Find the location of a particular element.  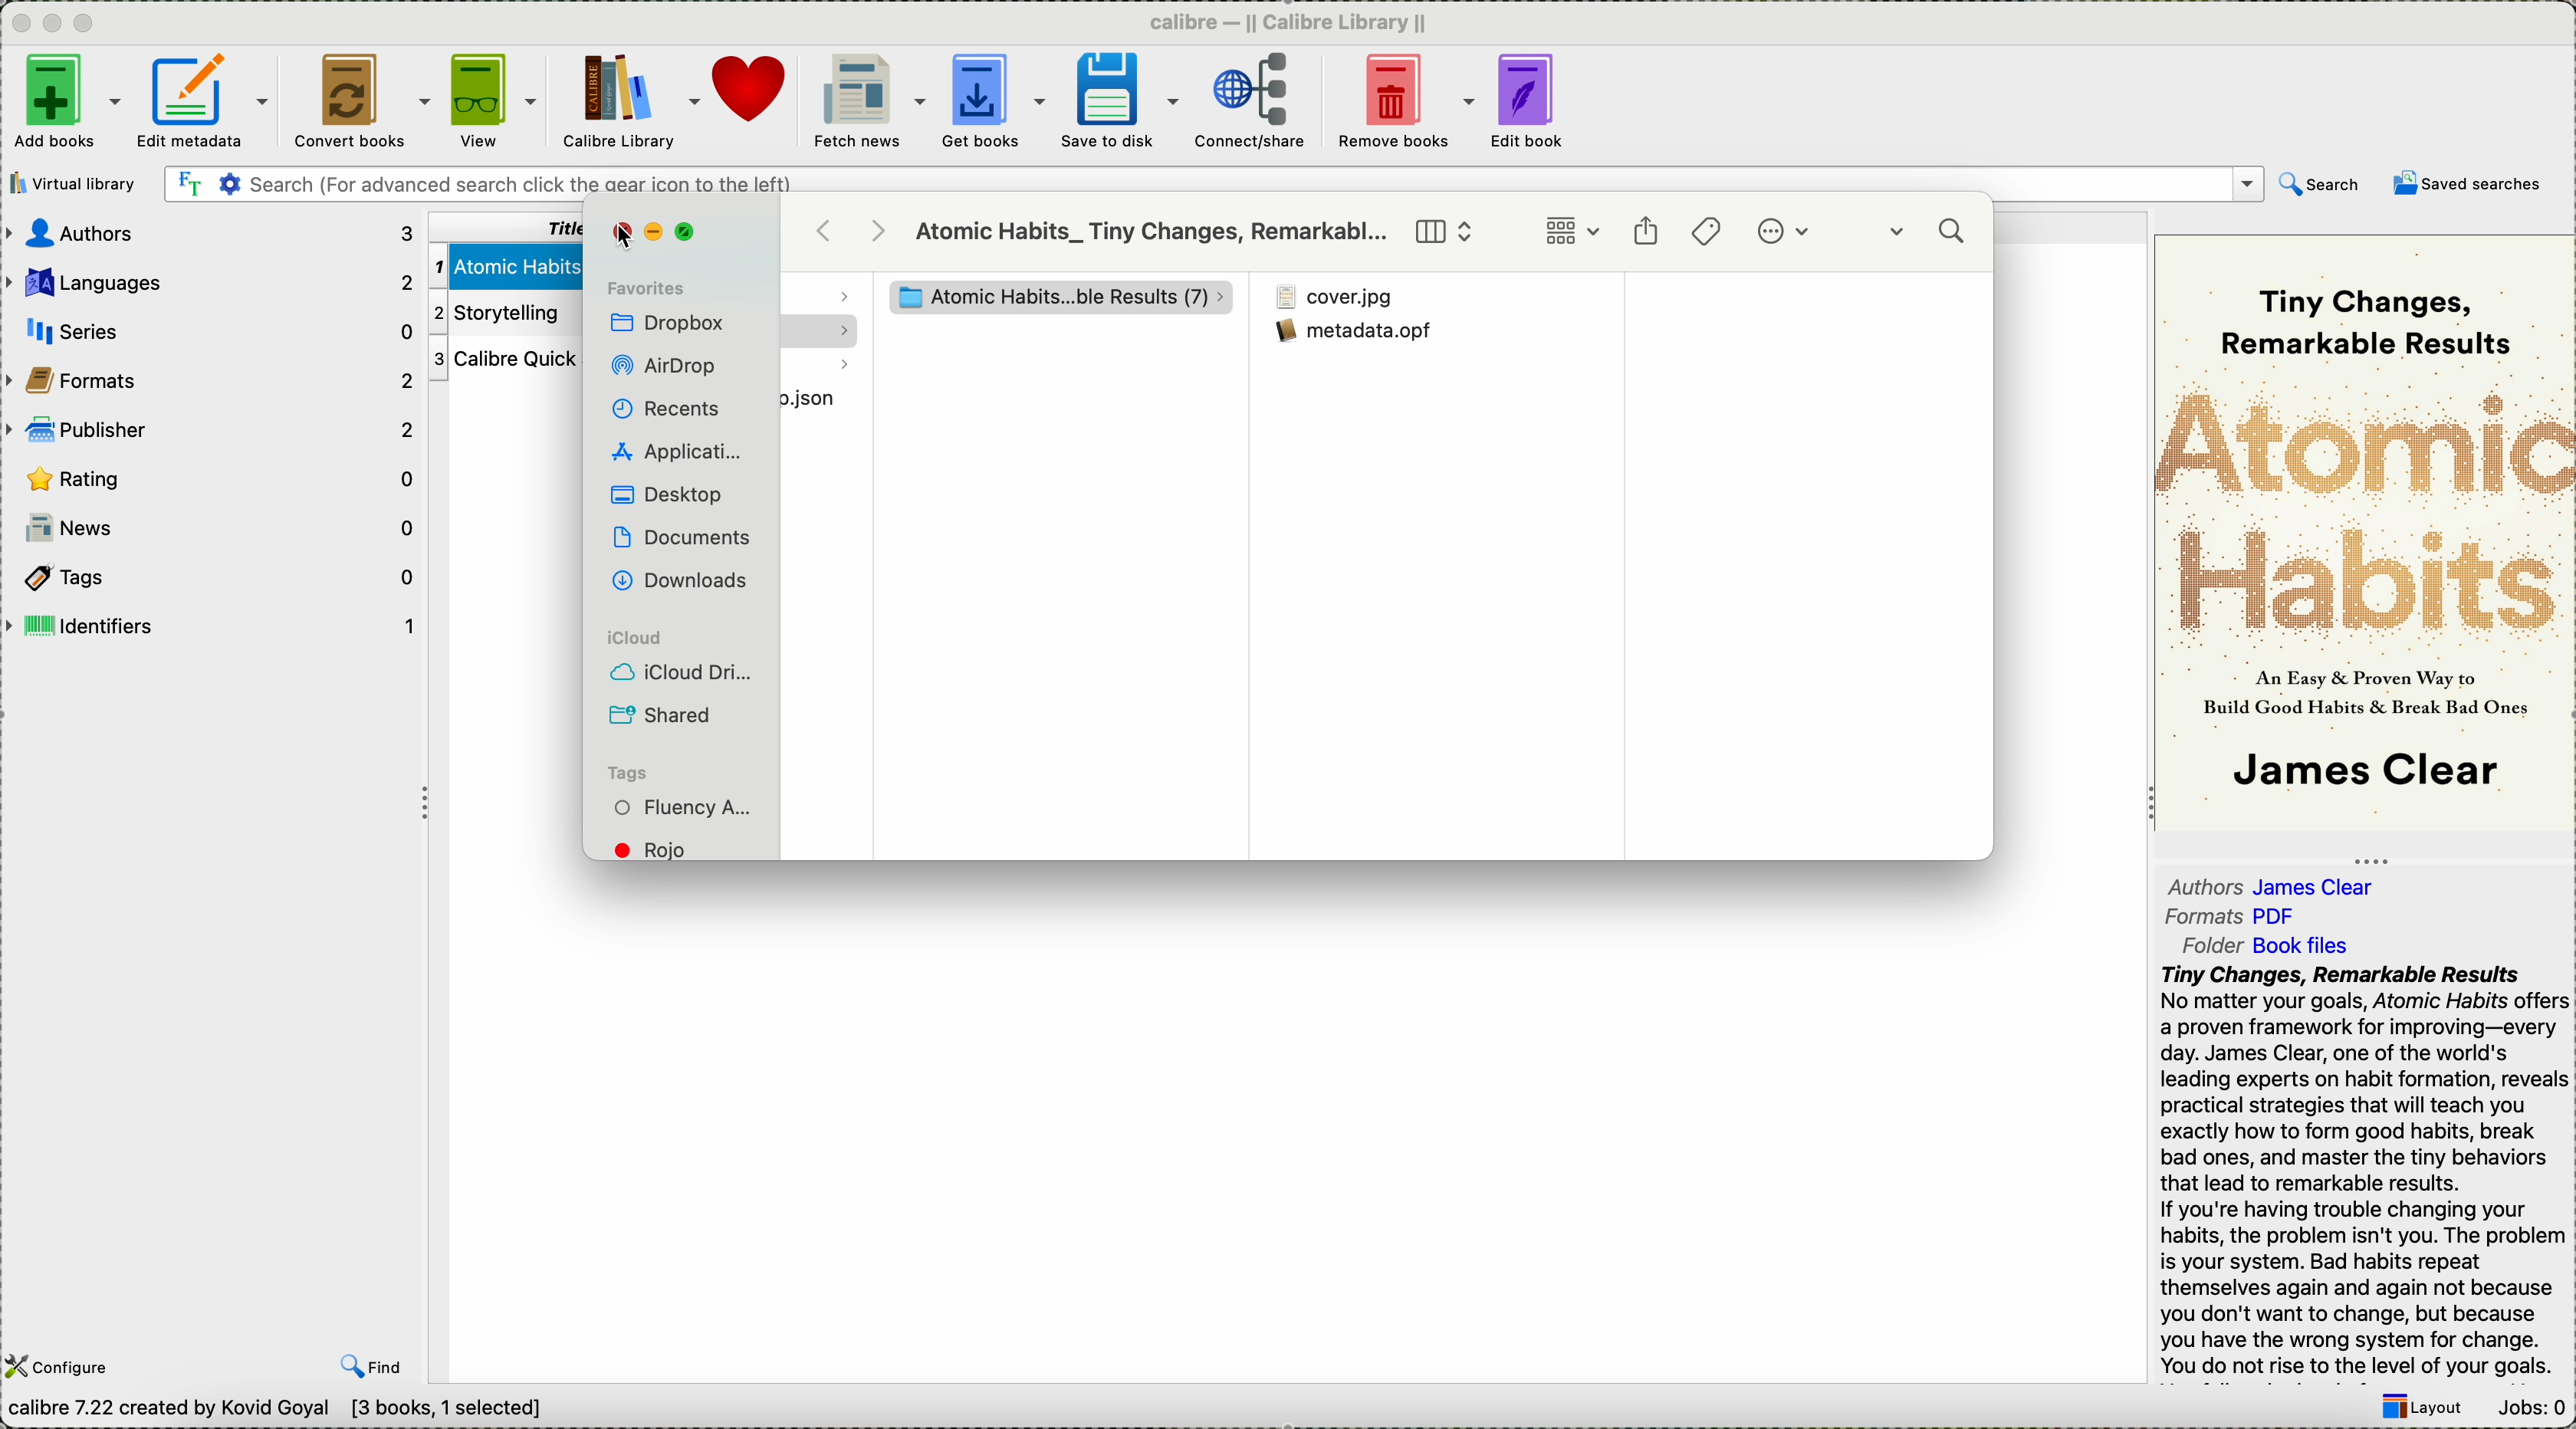

virtual library is located at coordinates (77, 183).